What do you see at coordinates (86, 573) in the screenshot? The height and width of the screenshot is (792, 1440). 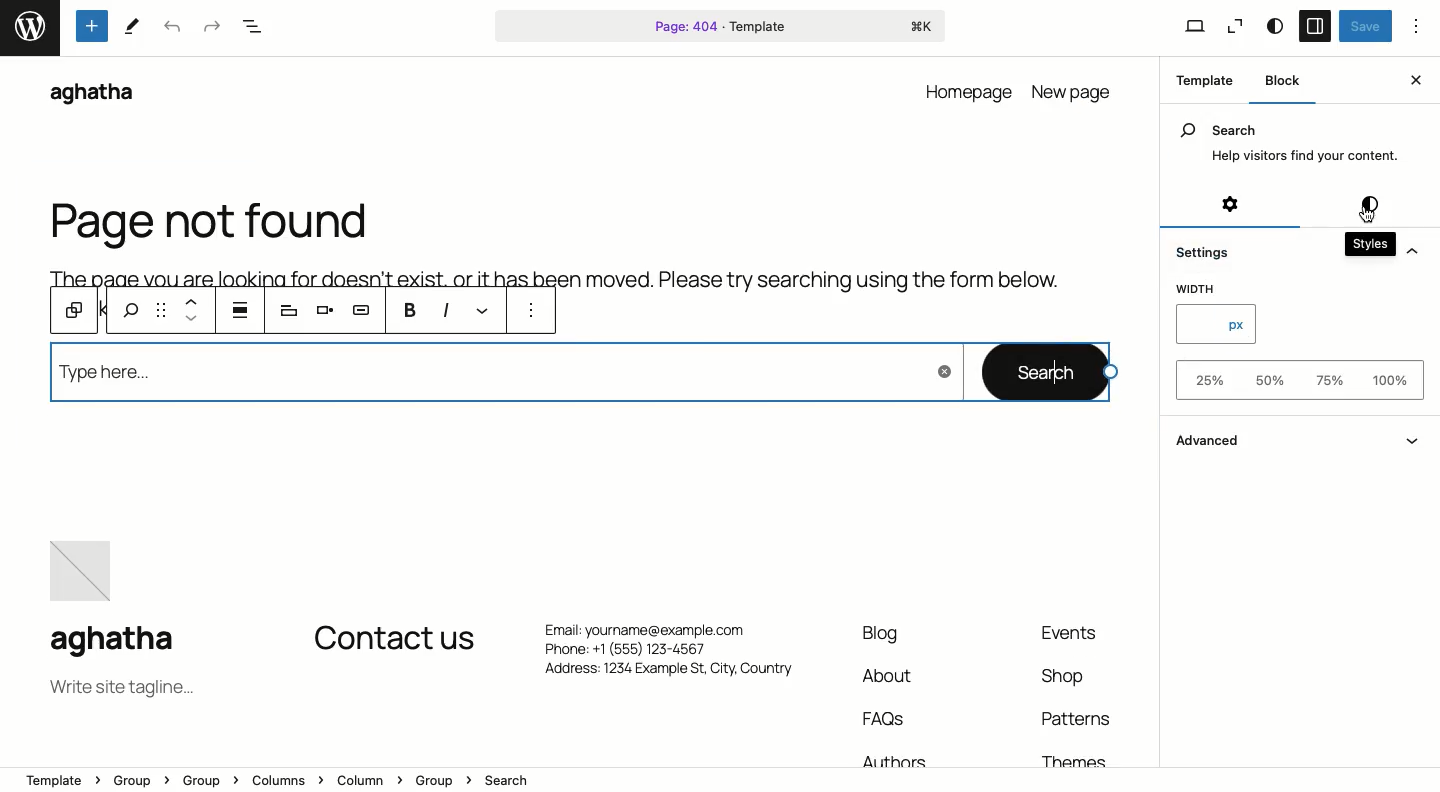 I see `image placeholder` at bounding box center [86, 573].